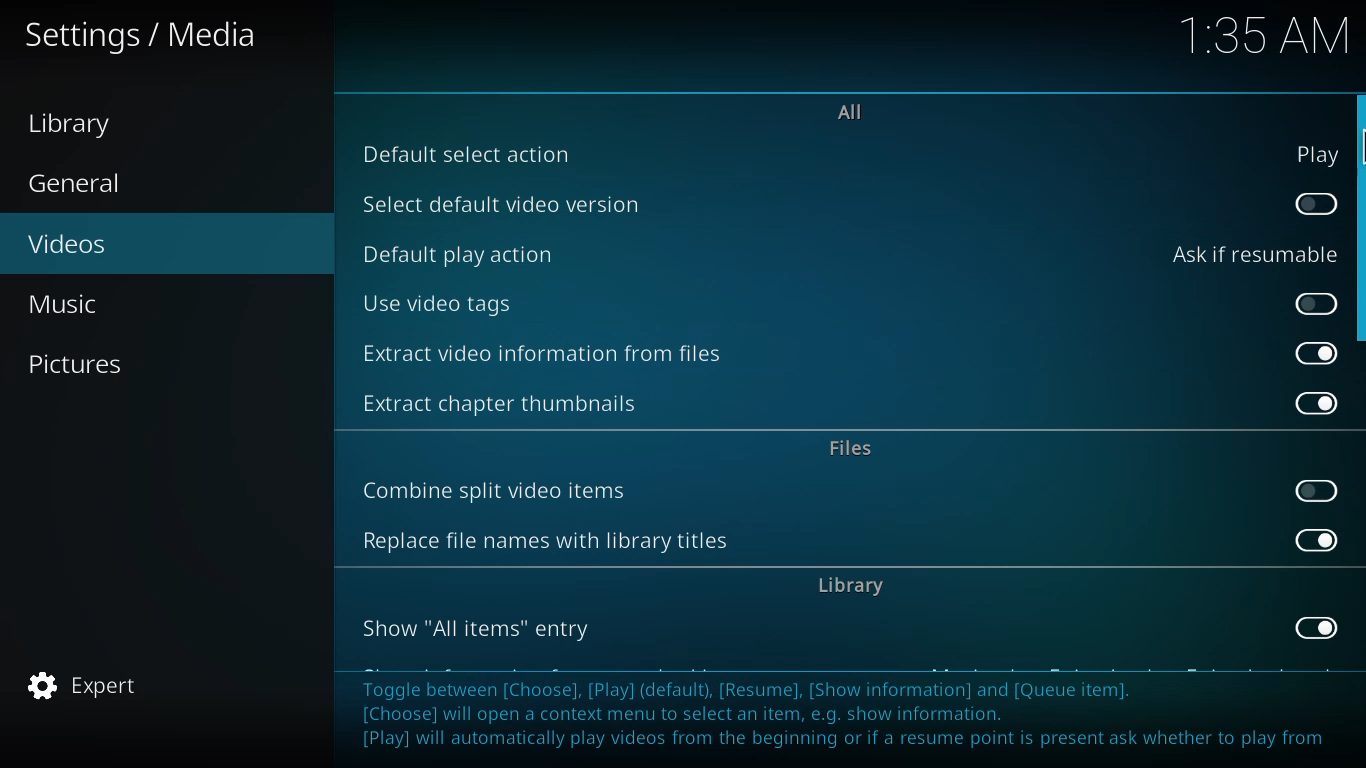  What do you see at coordinates (851, 584) in the screenshot?
I see `library` at bounding box center [851, 584].